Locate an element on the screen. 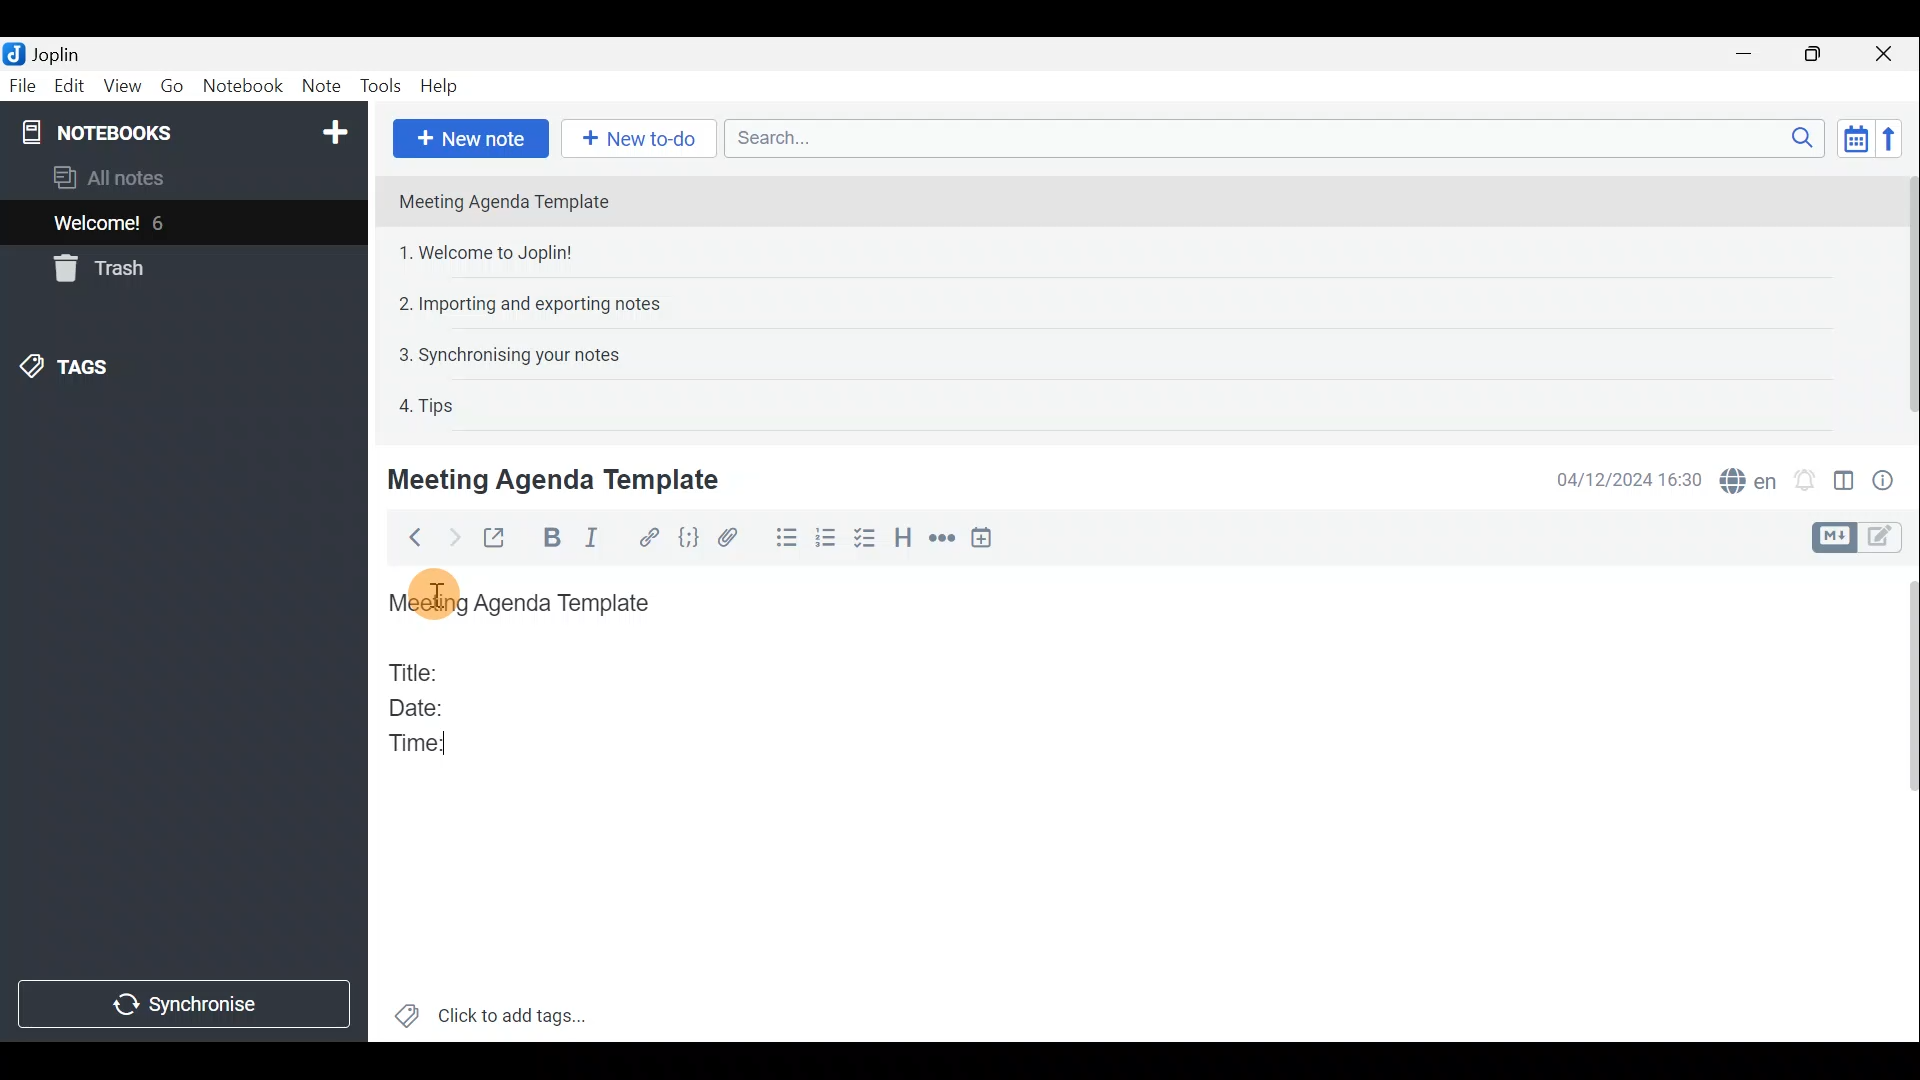  Horizontal rule is located at coordinates (945, 541).